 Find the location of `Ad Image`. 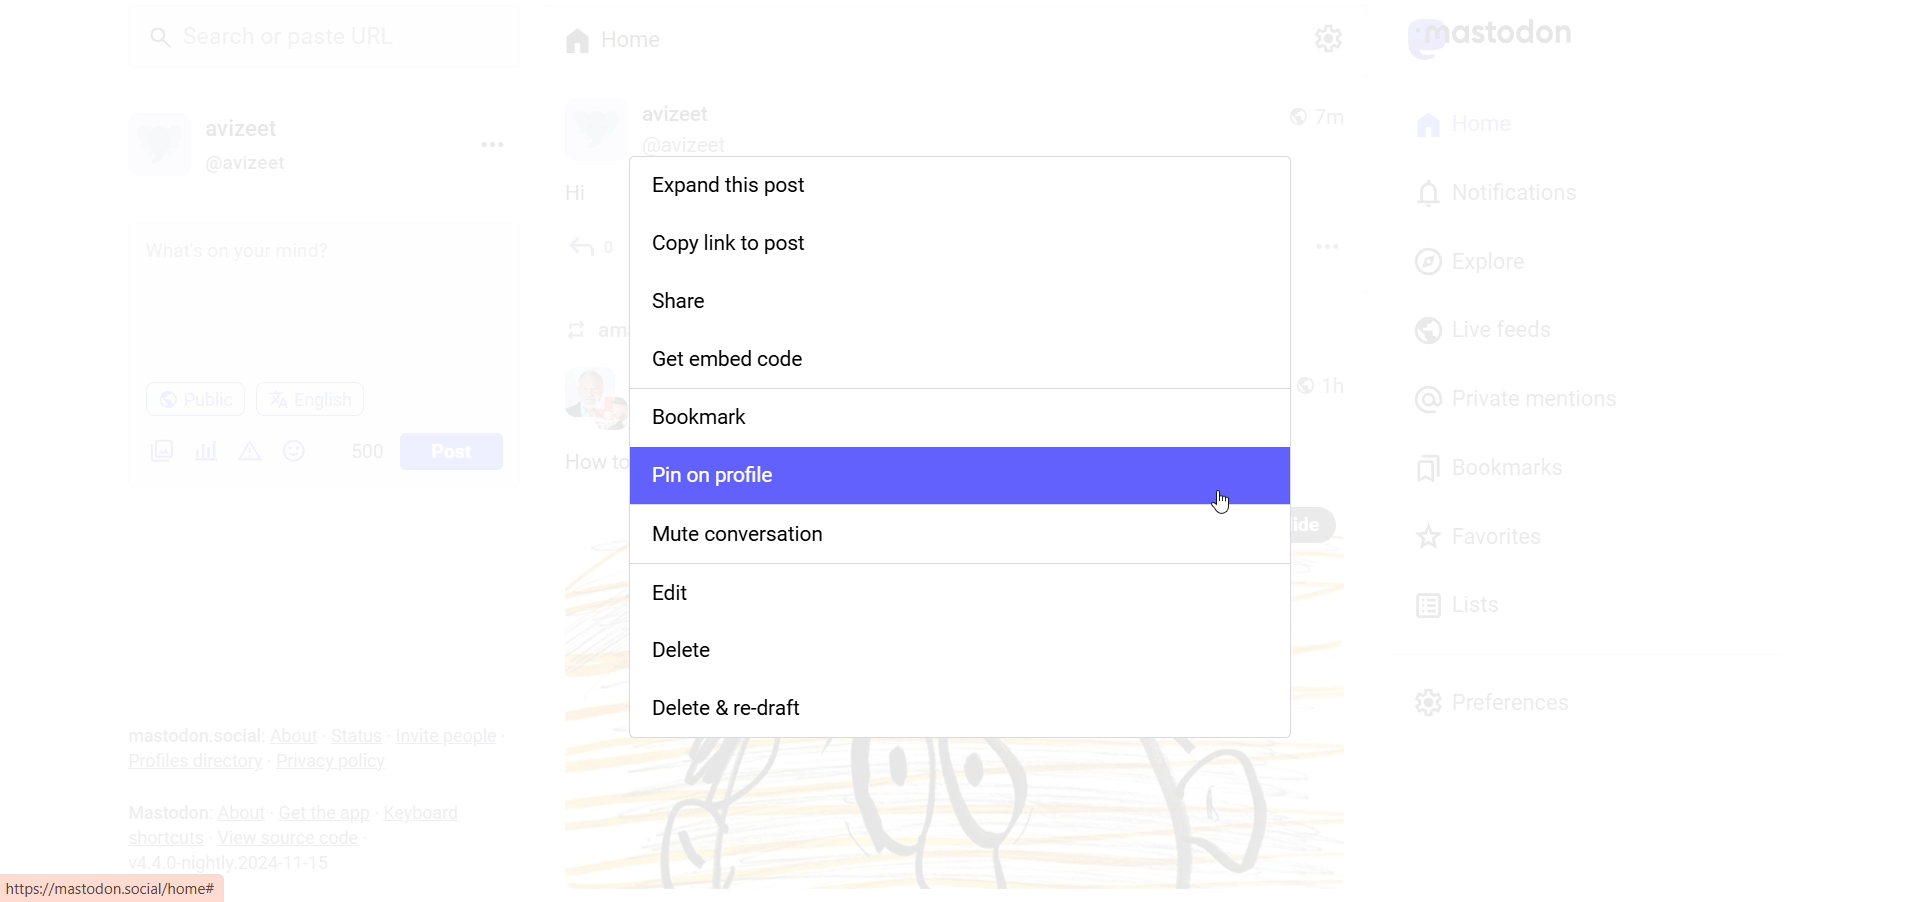

Ad Image is located at coordinates (158, 450).